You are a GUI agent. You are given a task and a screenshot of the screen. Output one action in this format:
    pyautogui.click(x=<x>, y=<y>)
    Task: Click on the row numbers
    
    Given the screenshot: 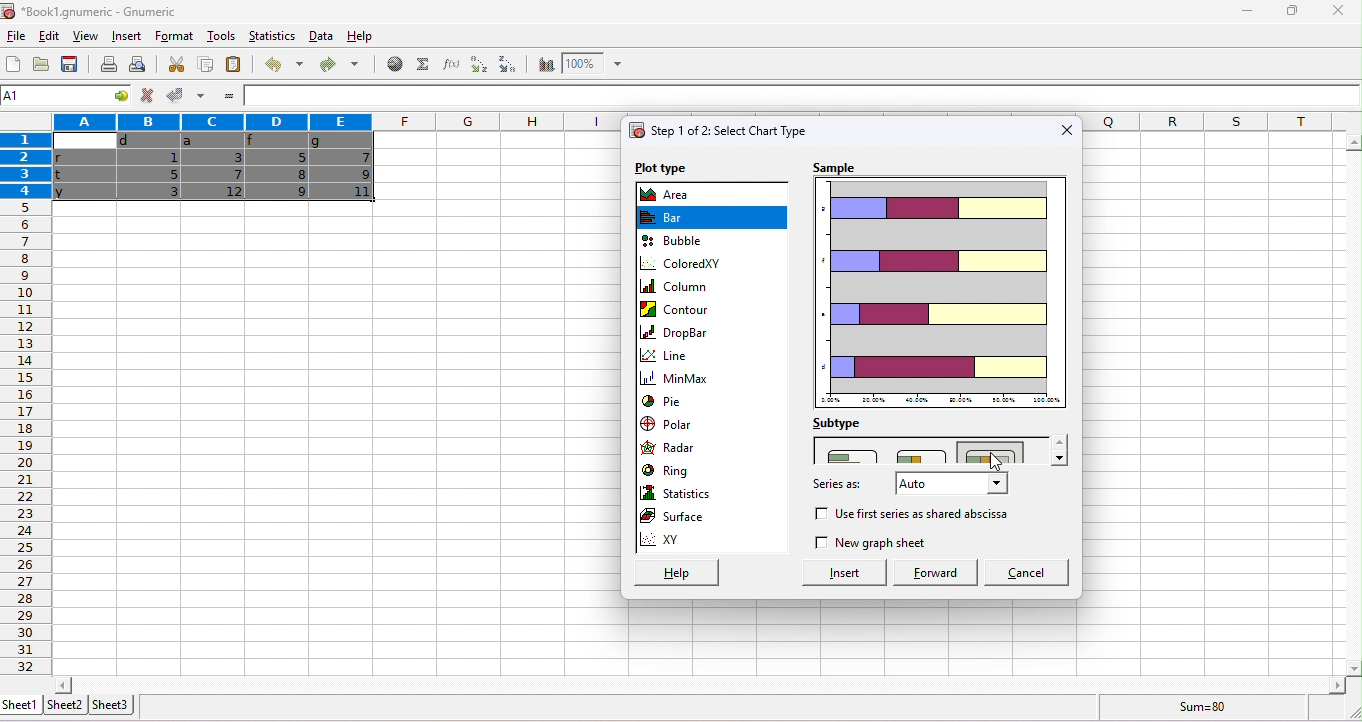 What is the action you would take?
    pyautogui.click(x=29, y=438)
    